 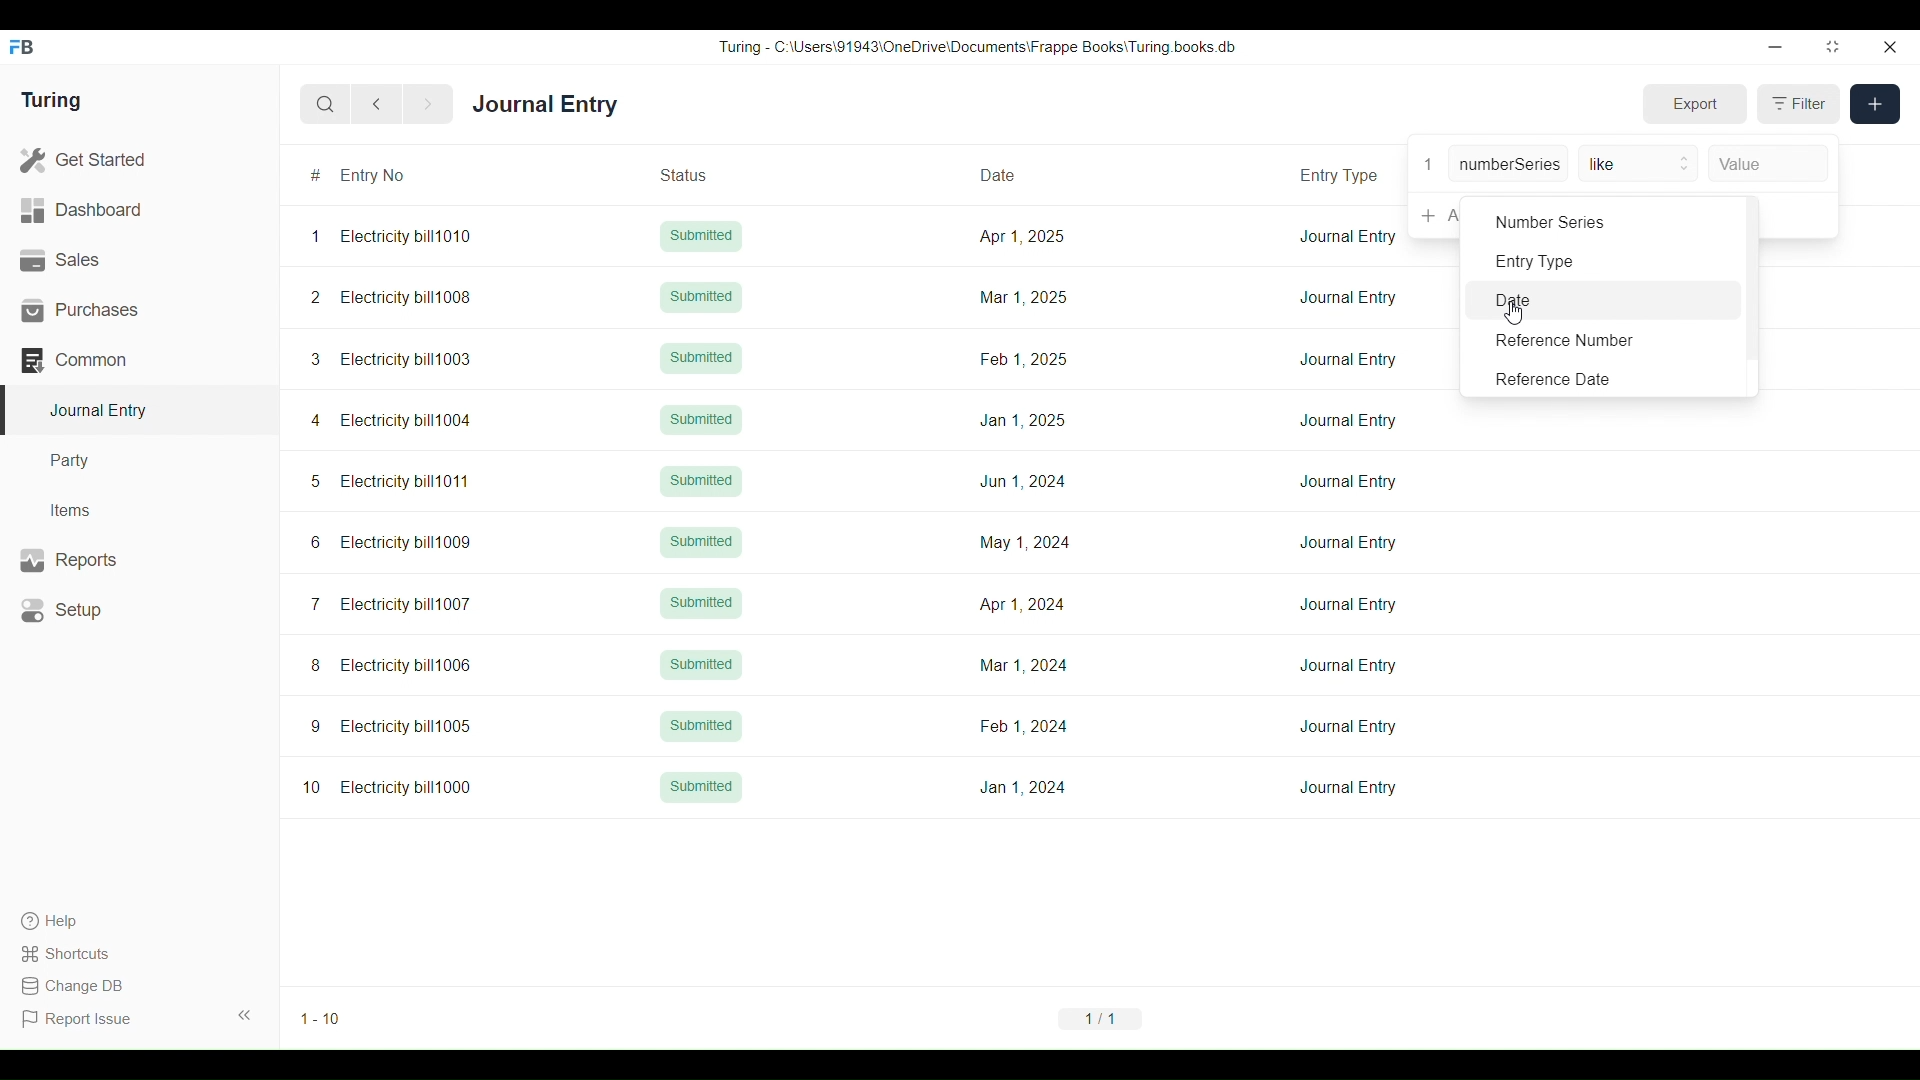 I want to click on Items, so click(x=140, y=511).